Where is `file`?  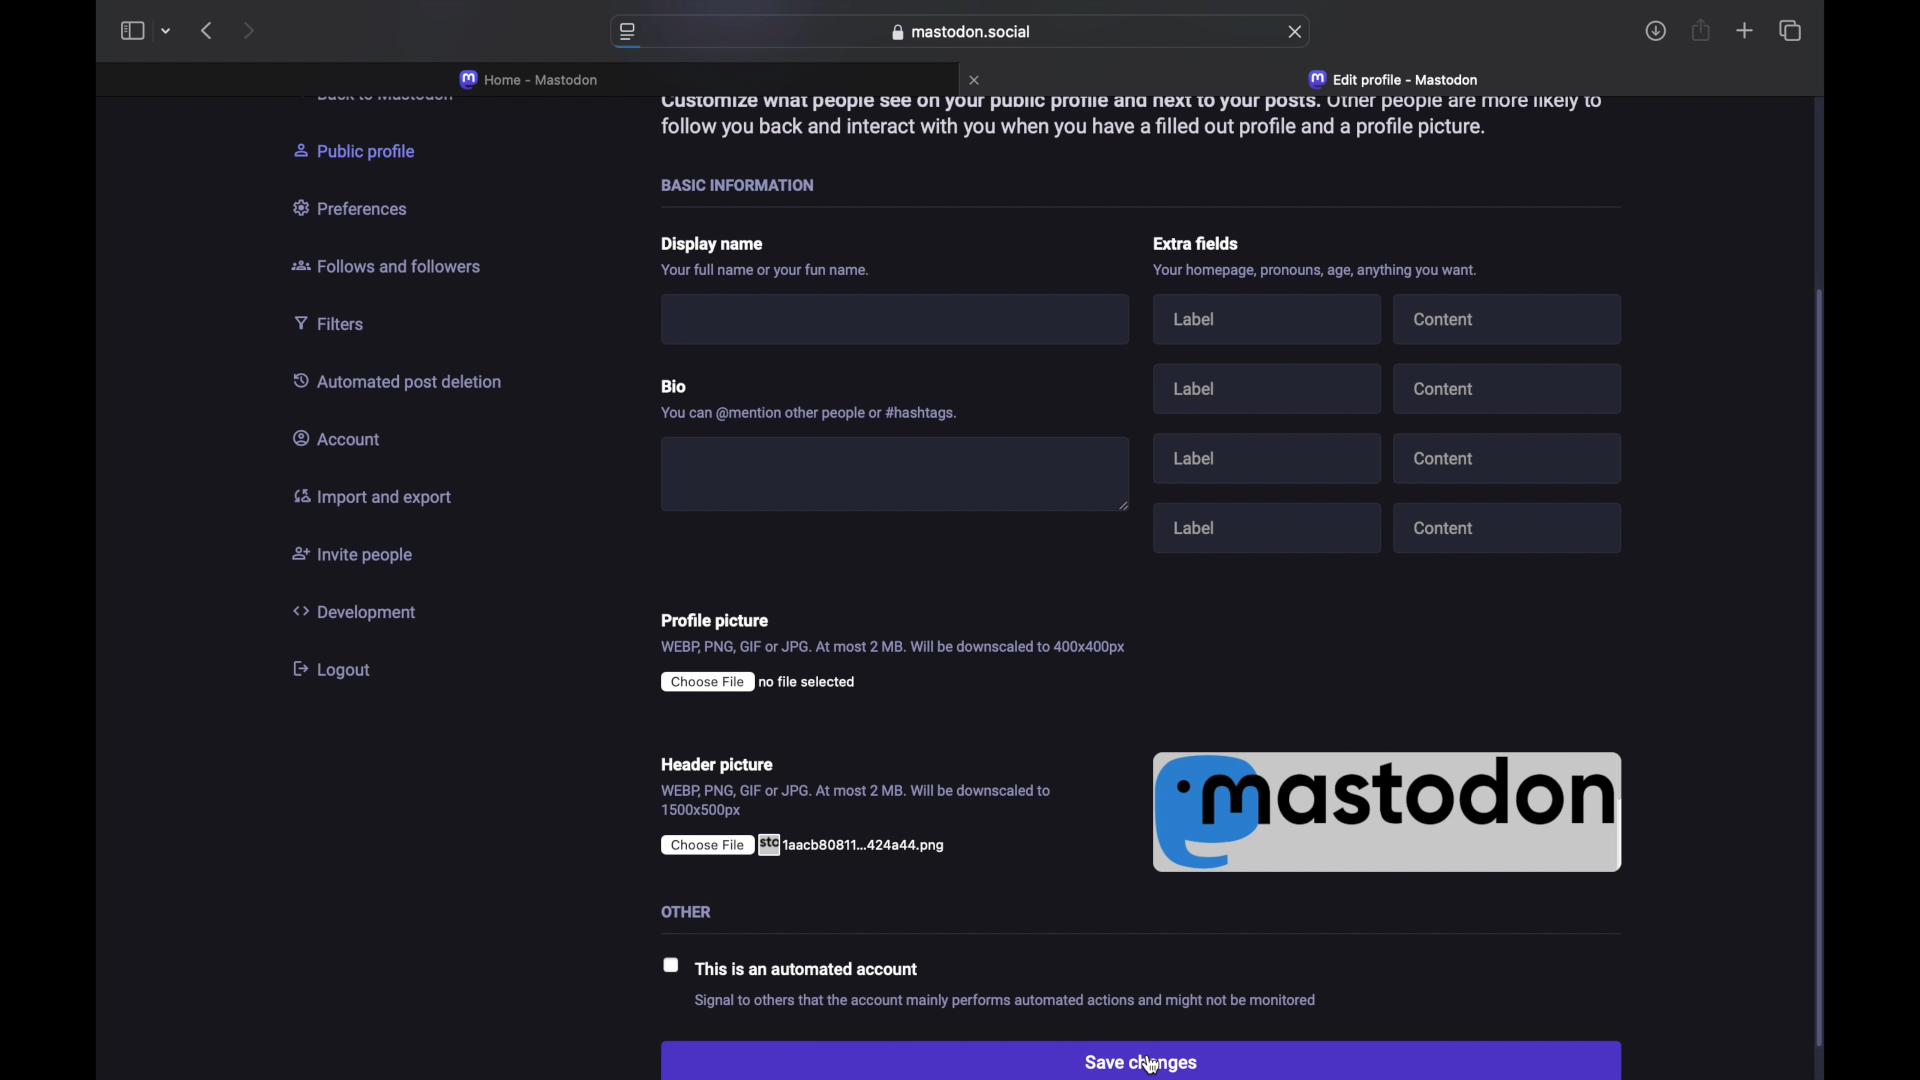
file is located at coordinates (809, 844).